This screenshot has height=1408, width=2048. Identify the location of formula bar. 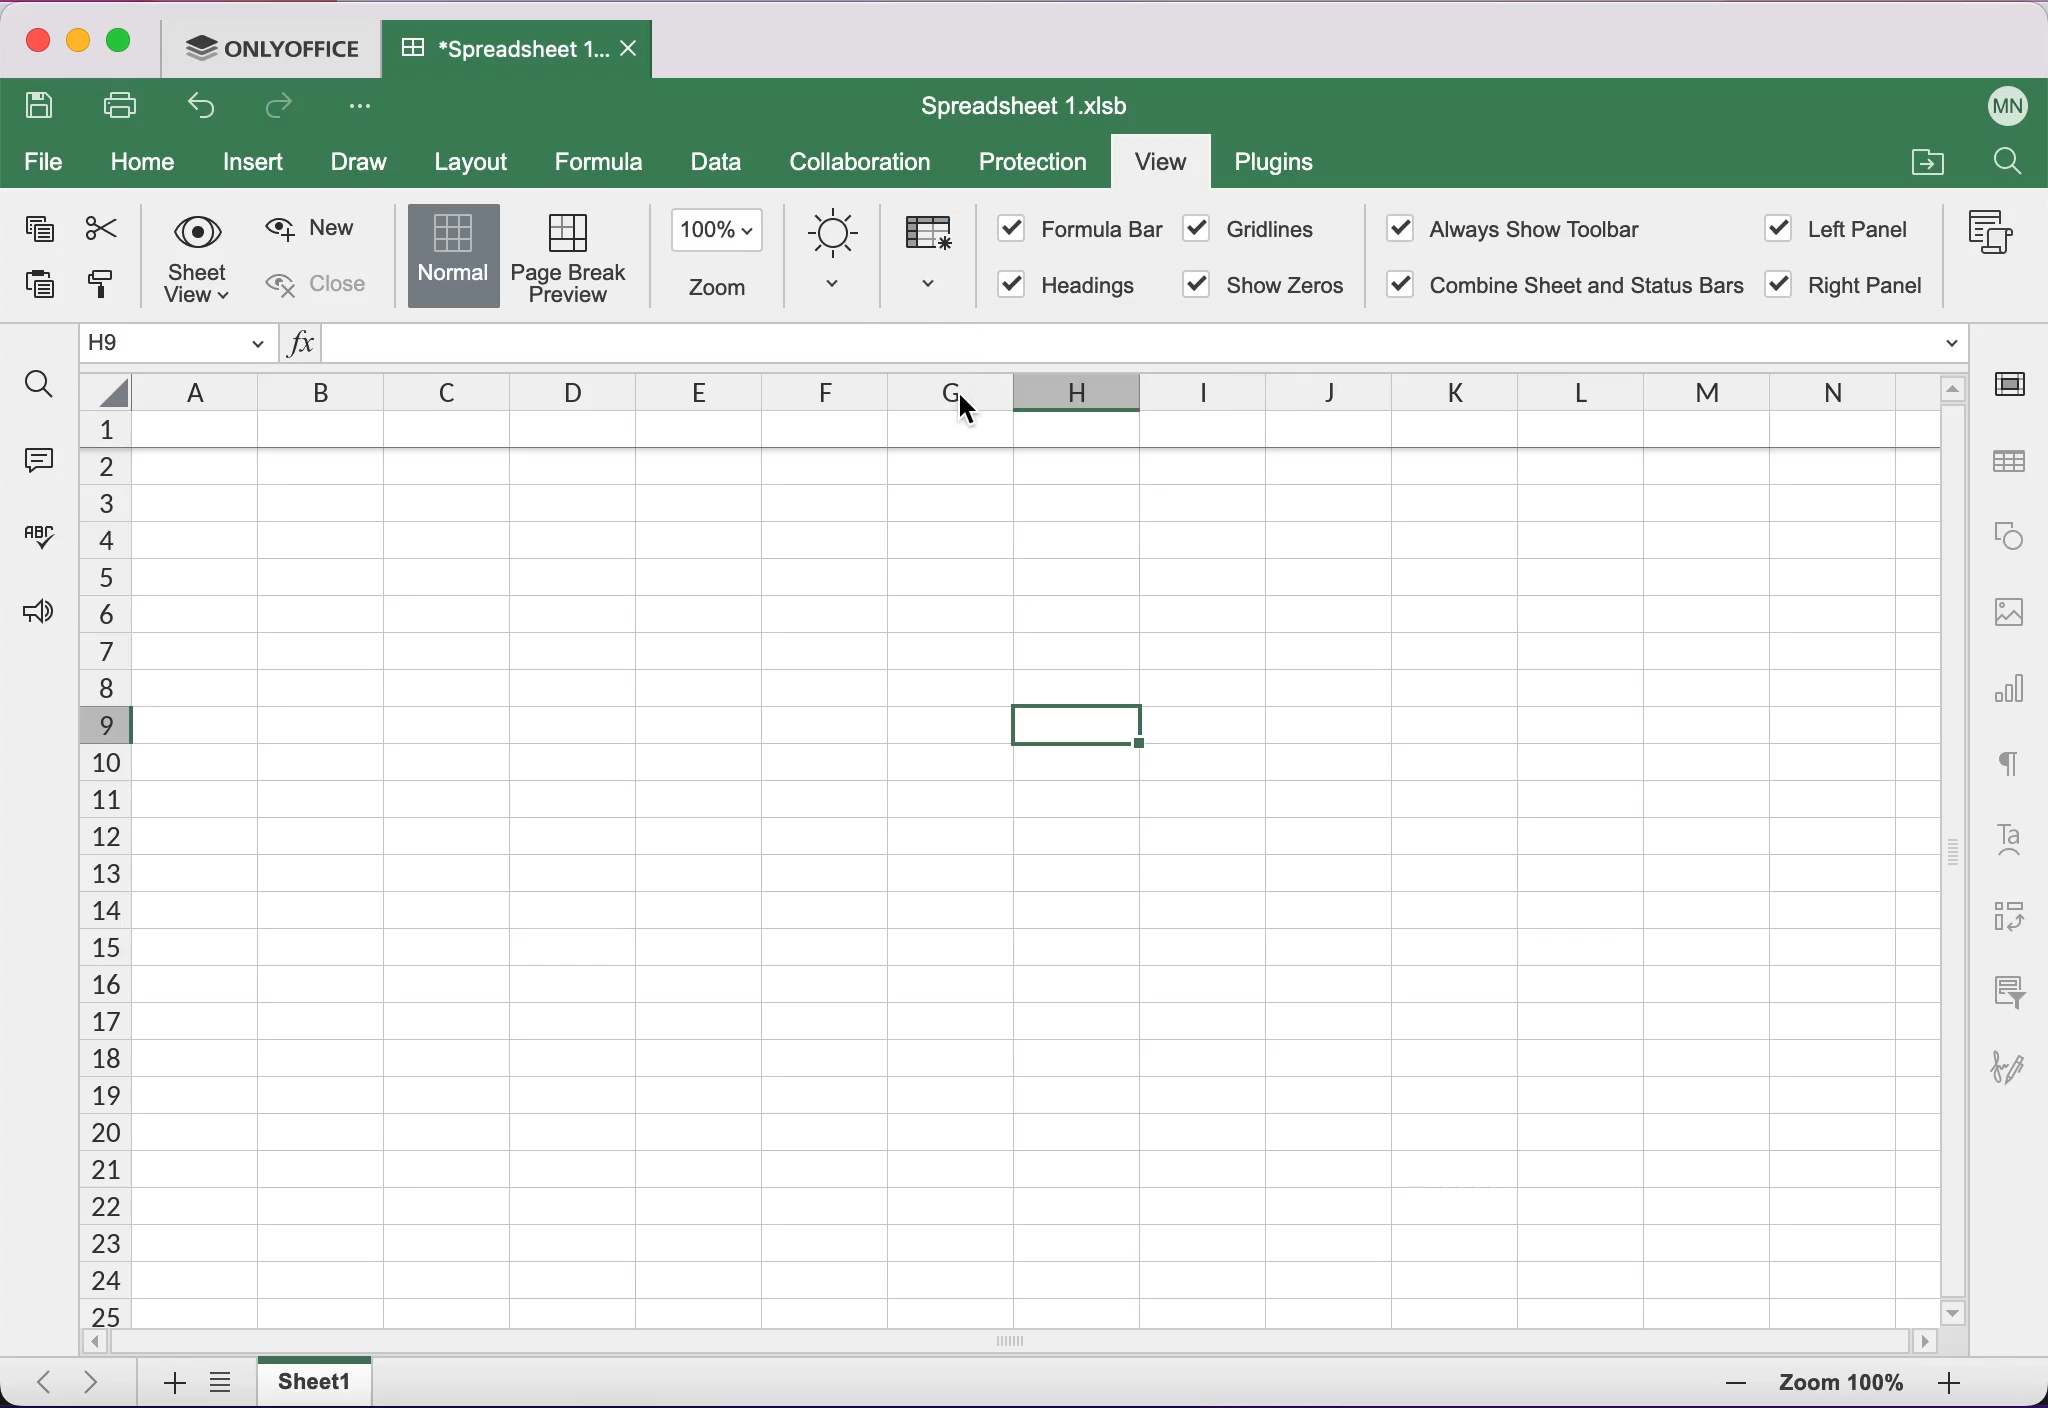
(1090, 226).